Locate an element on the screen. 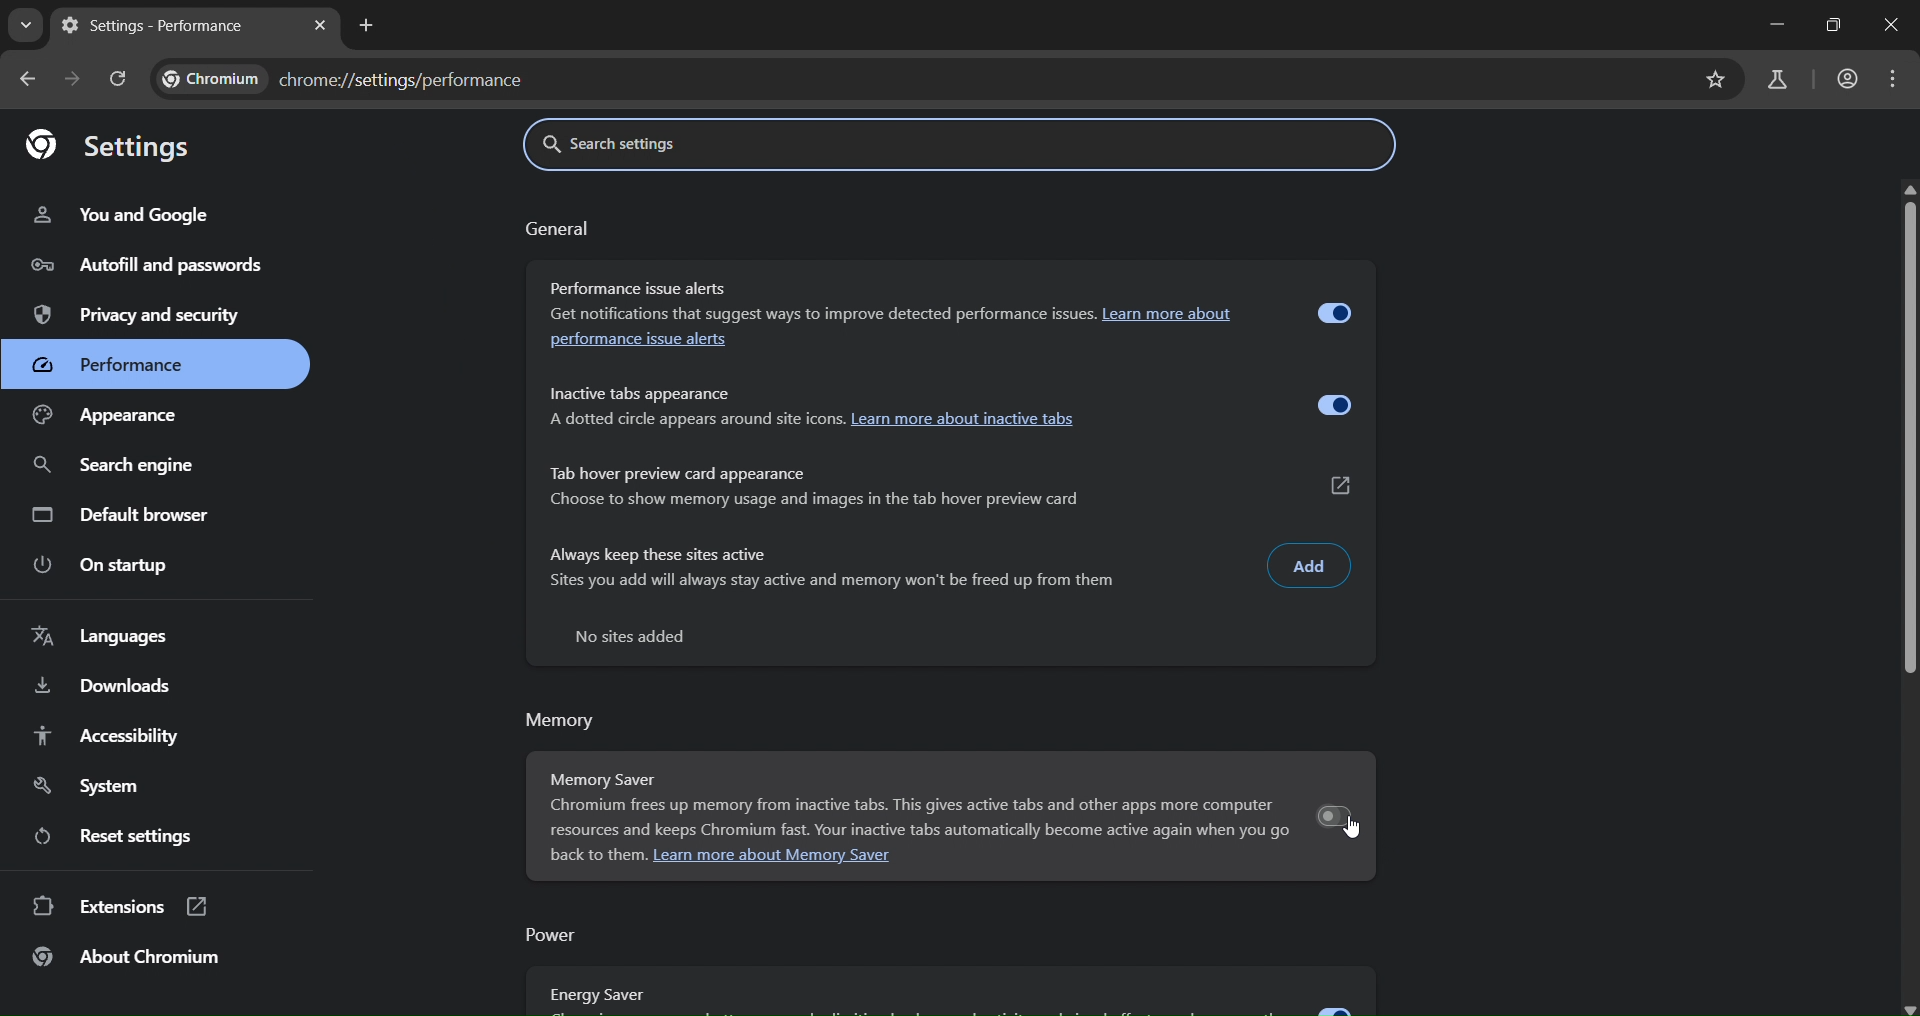 The height and width of the screenshot is (1016, 1920). Memory Saver Chrome frees up memory from inactive tabs. This gives active tabs and other apps more computer resources and keeps Chrome fast. Your inactive tabs automatically become active again when you go back to them. Learn more is located at coordinates (911, 815).